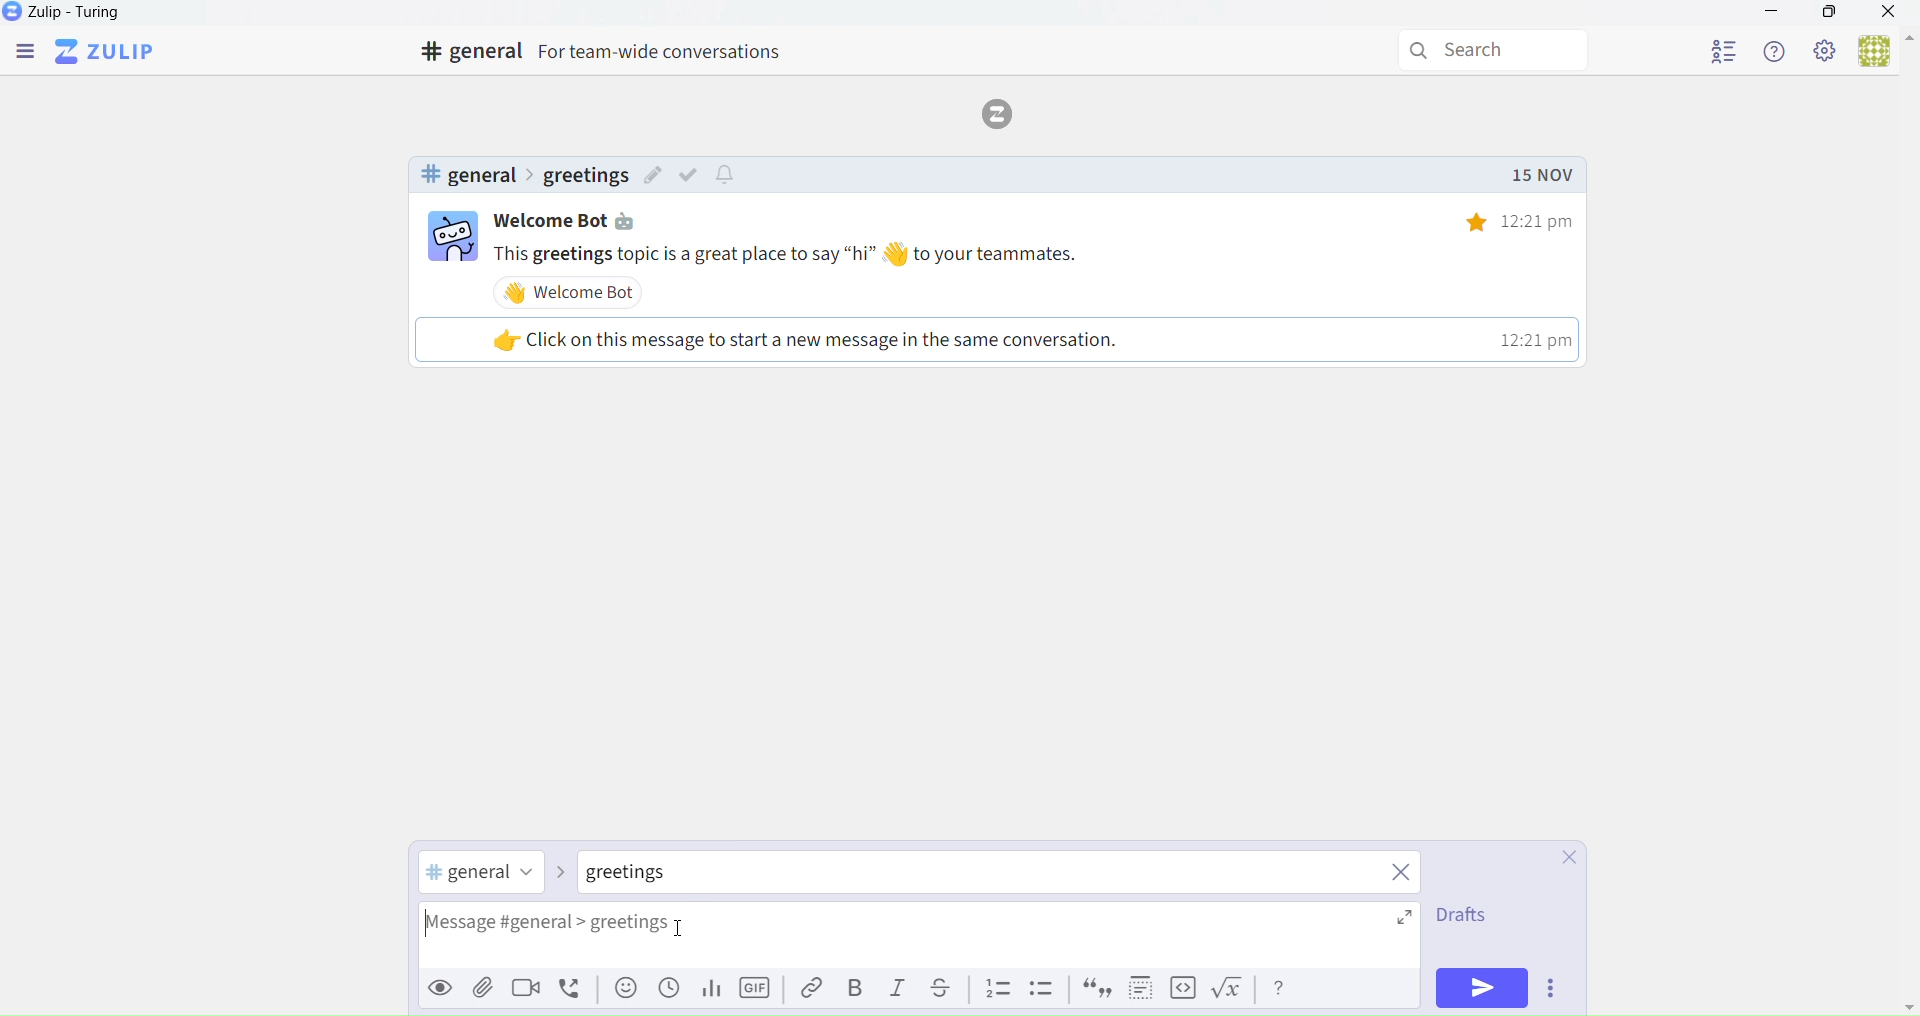  What do you see at coordinates (1827, 15) in the screenshot?
I see `restore down` at bounding box center [1827, 15].